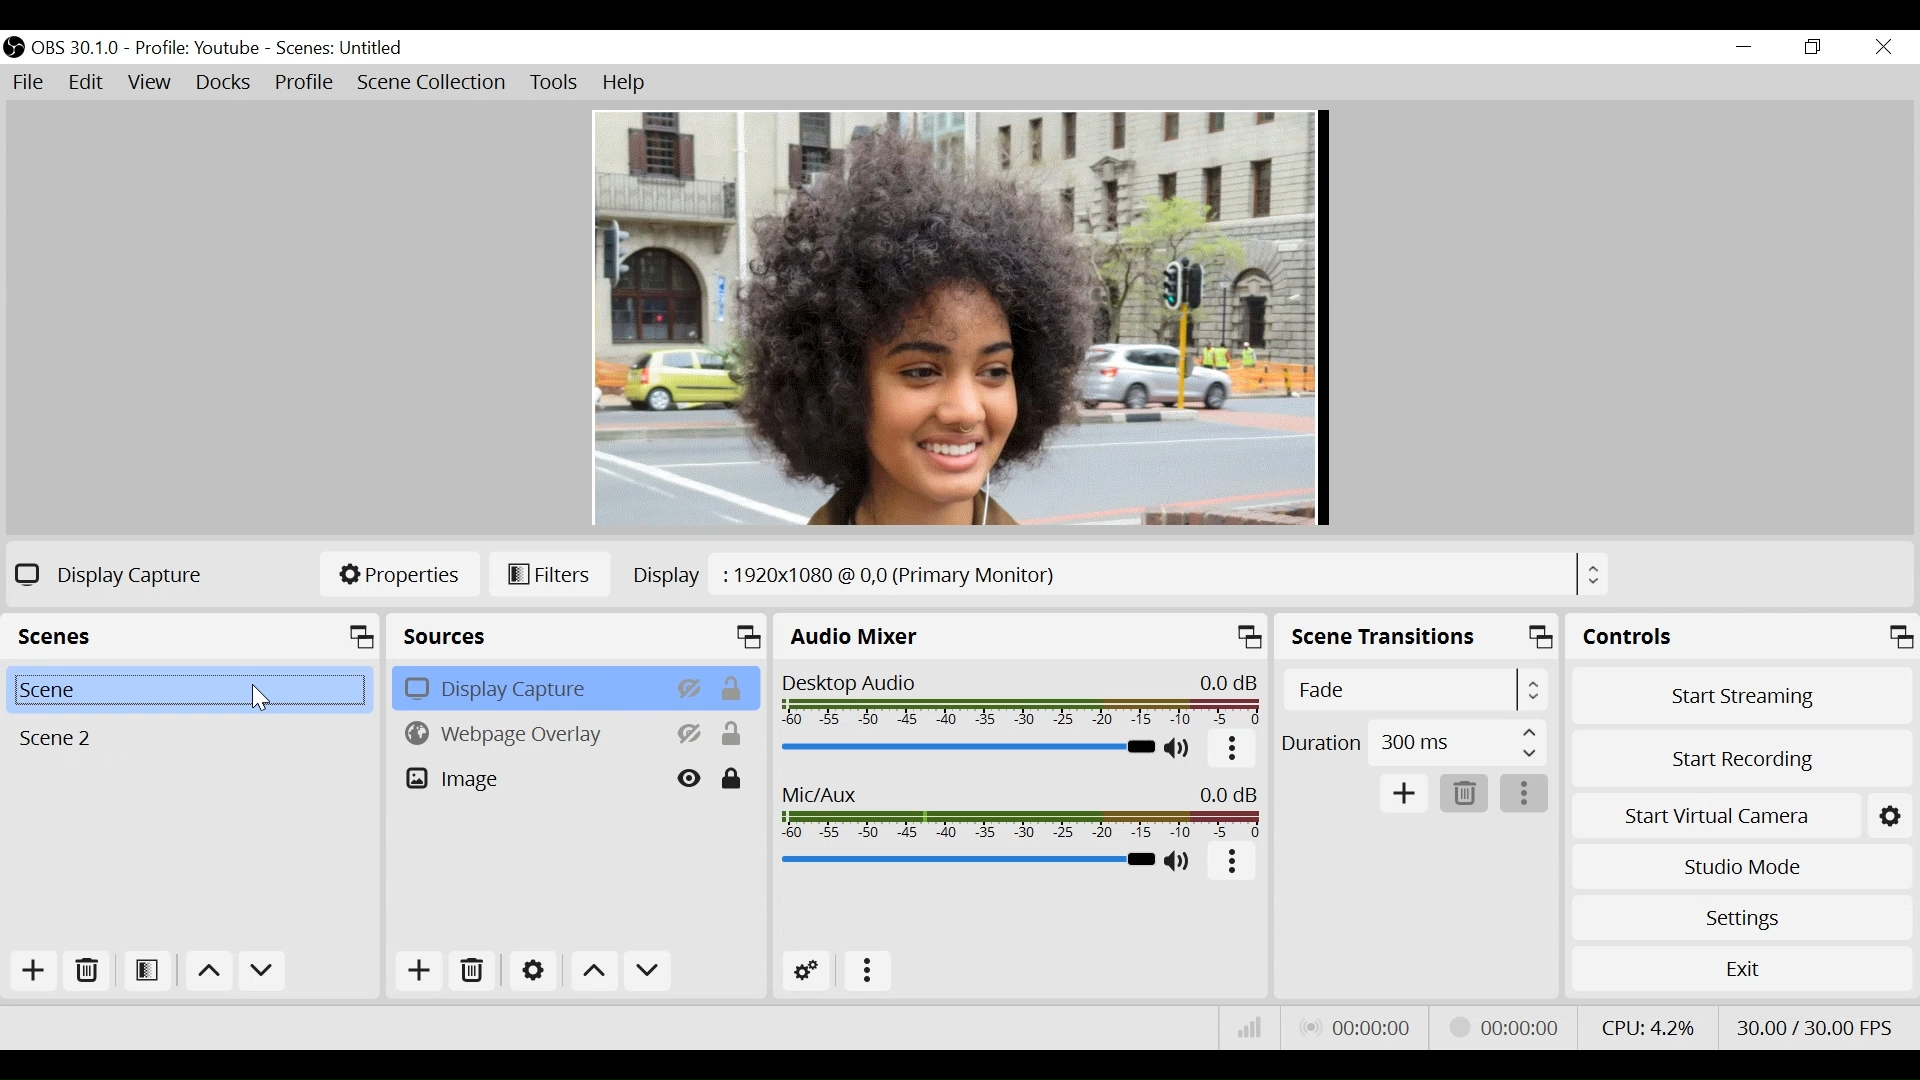  Describe the element at coordinates (398, 575) in the screenshot. I see `Properties` at that location.